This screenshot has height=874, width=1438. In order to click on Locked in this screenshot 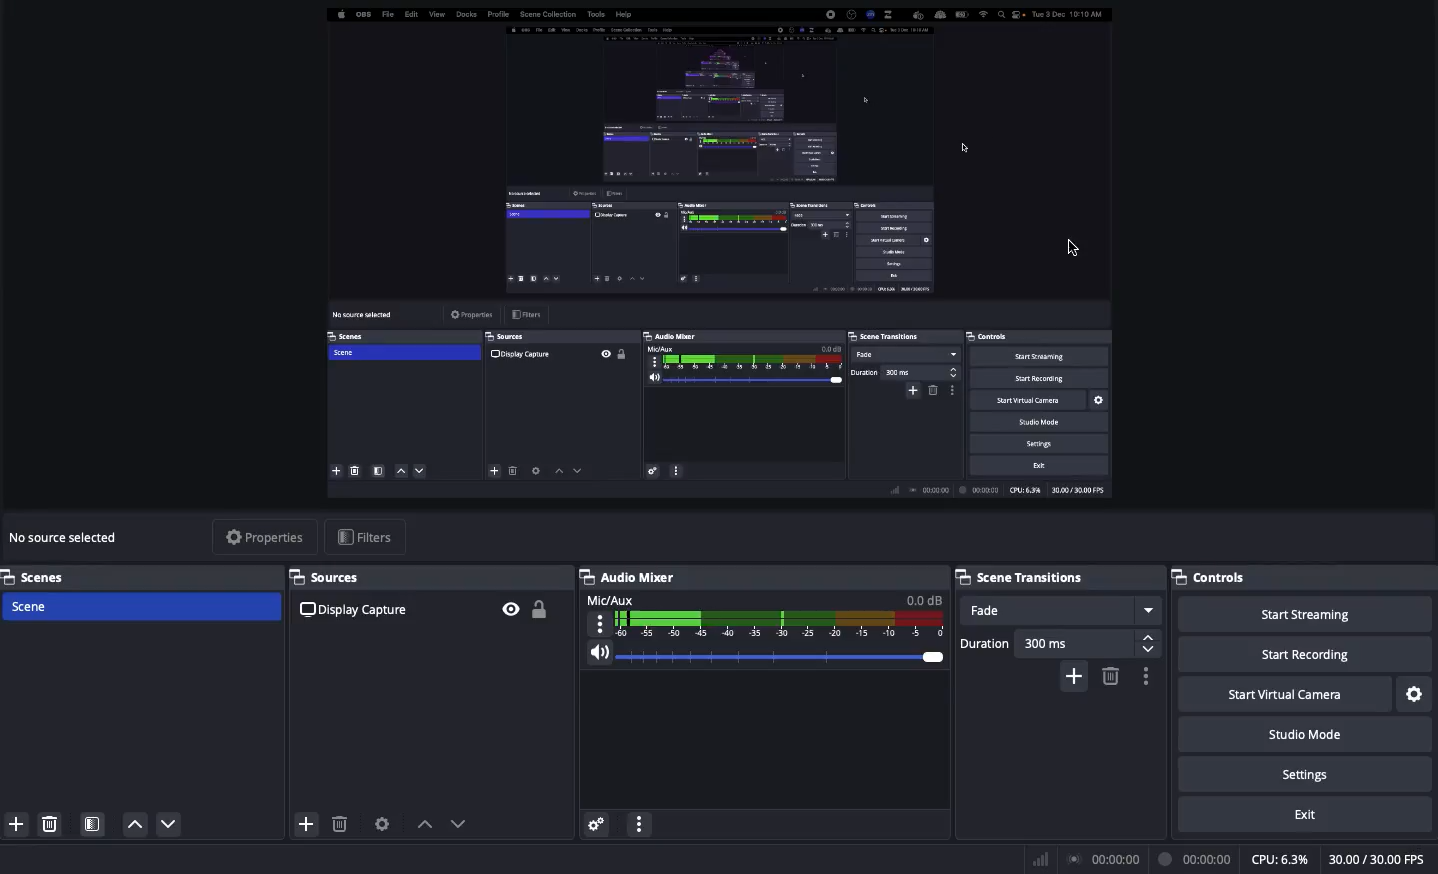, I will do `click(537, 609)`.